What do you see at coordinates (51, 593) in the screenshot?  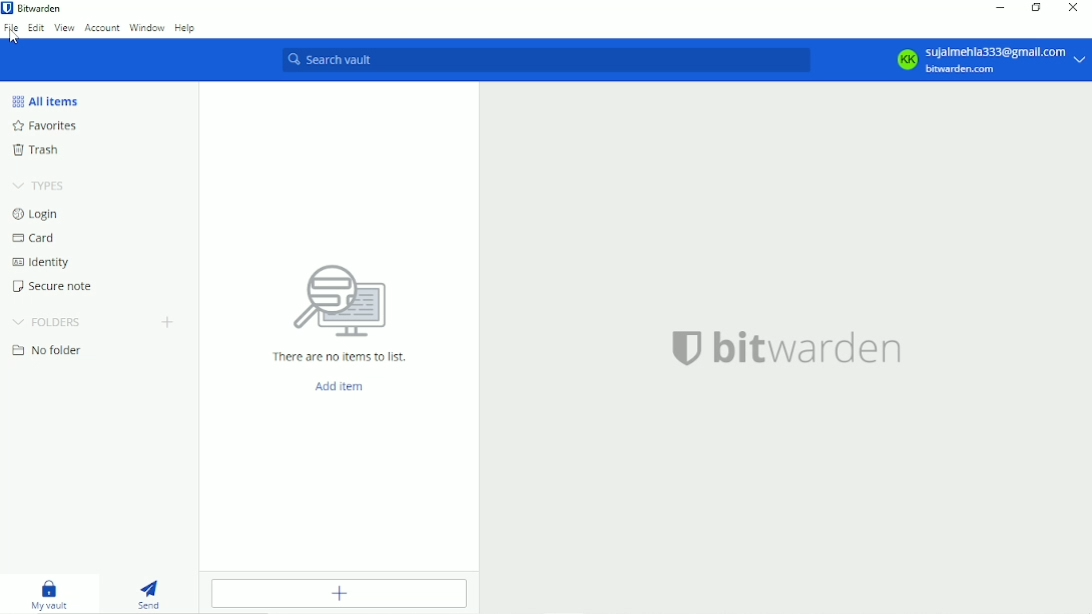 I see `My vault` at bounding box center [51, 593].